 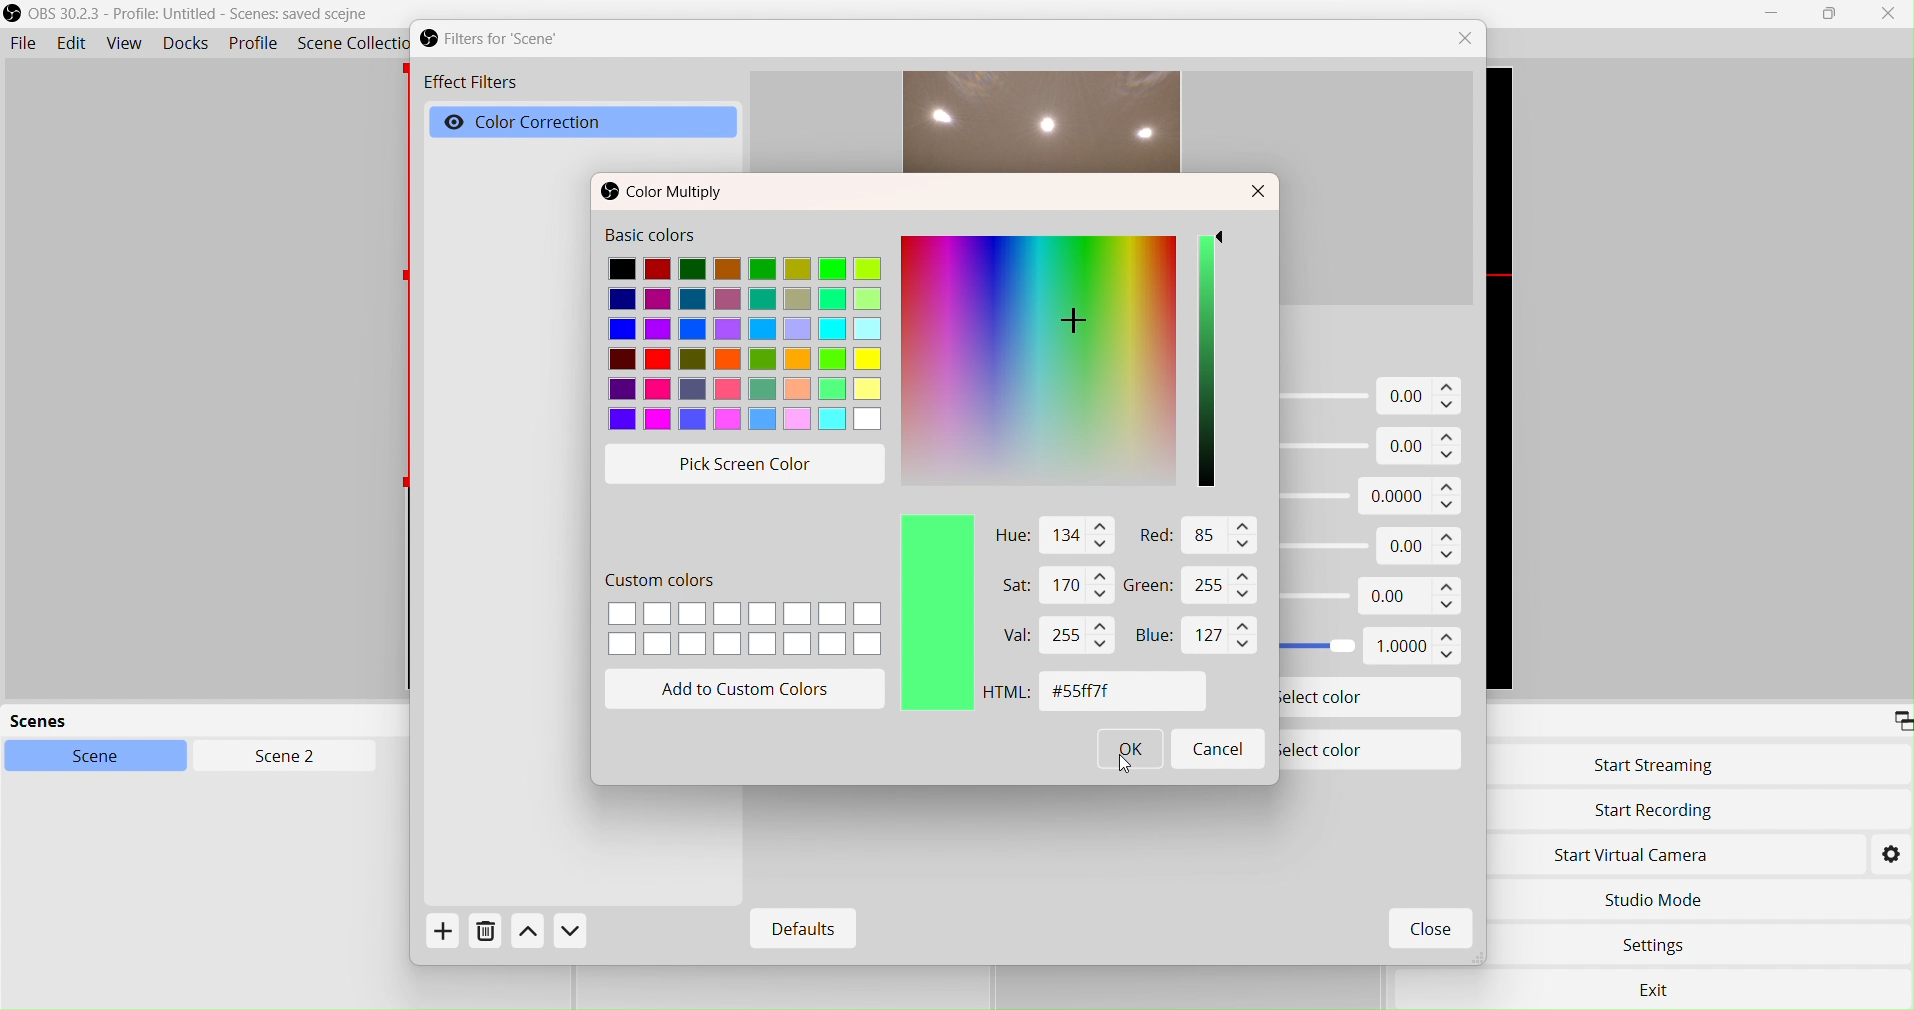 I want to click on Pick Screen Color, so click(x=750, y=461).